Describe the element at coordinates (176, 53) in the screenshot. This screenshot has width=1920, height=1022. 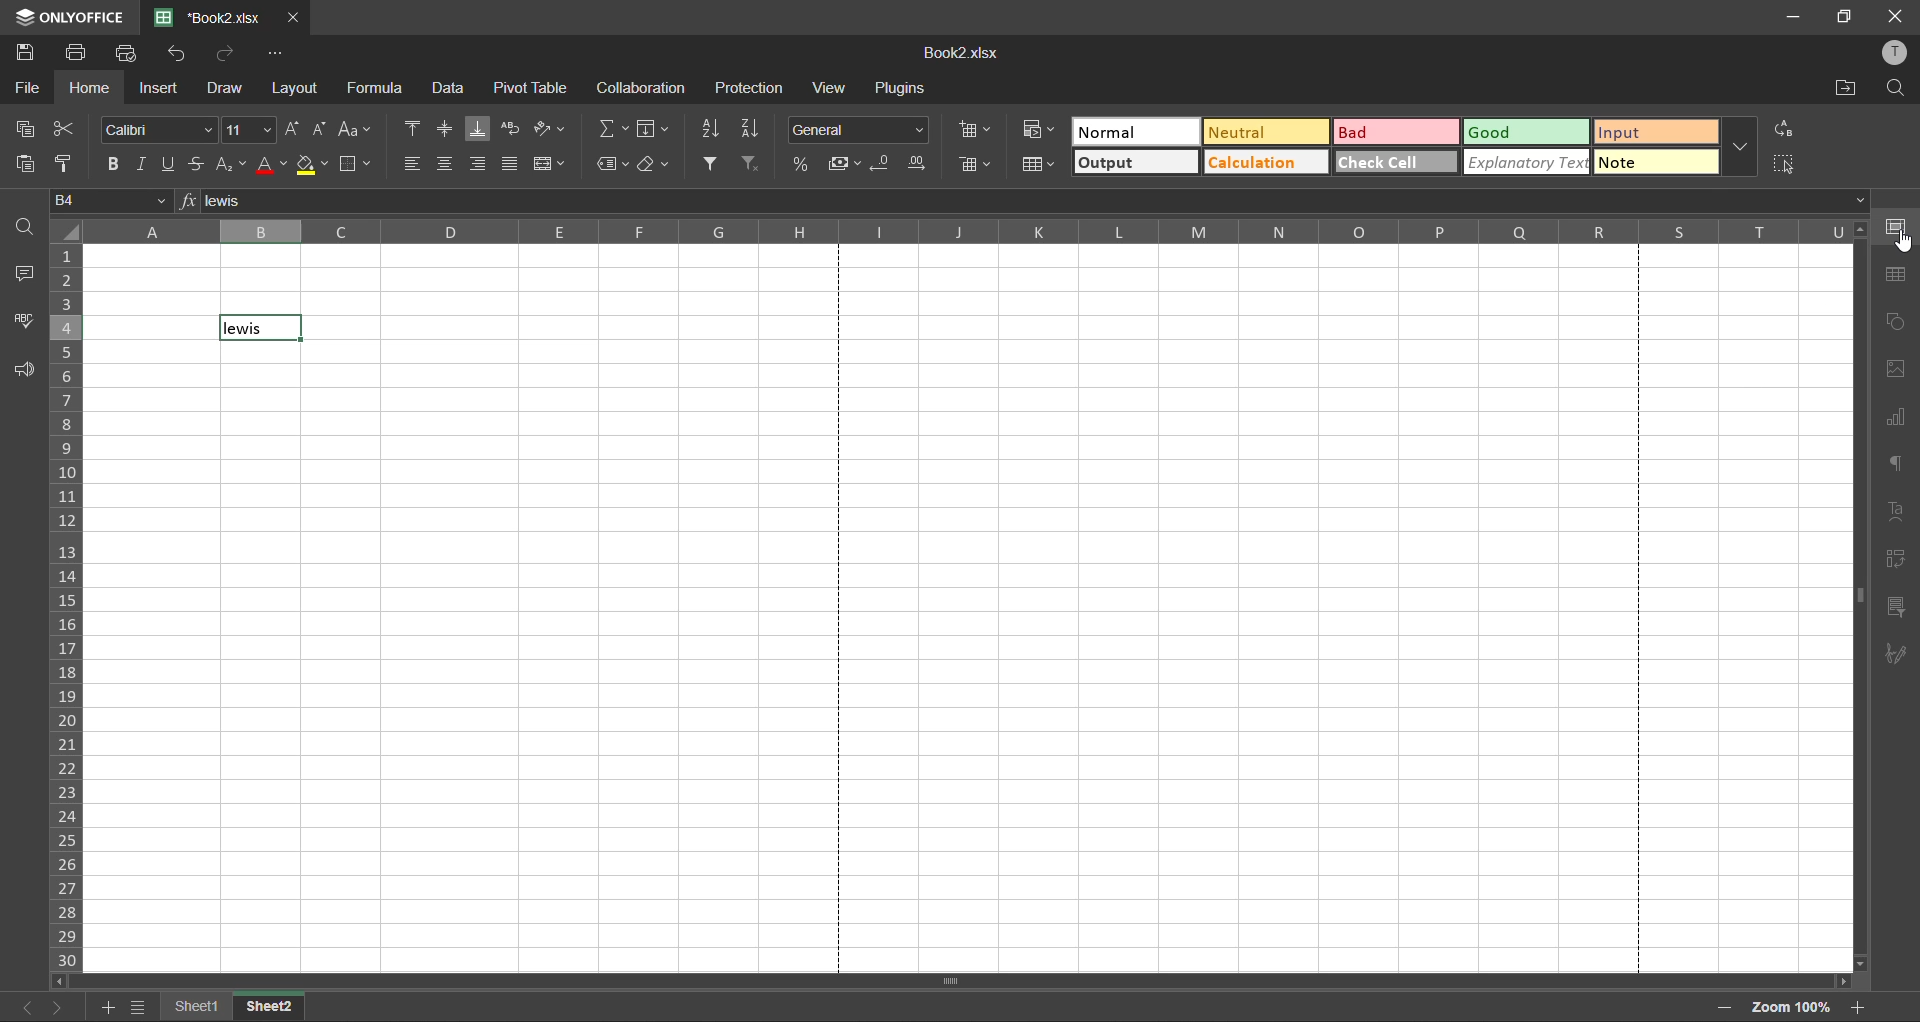
I see `undo` at that location.